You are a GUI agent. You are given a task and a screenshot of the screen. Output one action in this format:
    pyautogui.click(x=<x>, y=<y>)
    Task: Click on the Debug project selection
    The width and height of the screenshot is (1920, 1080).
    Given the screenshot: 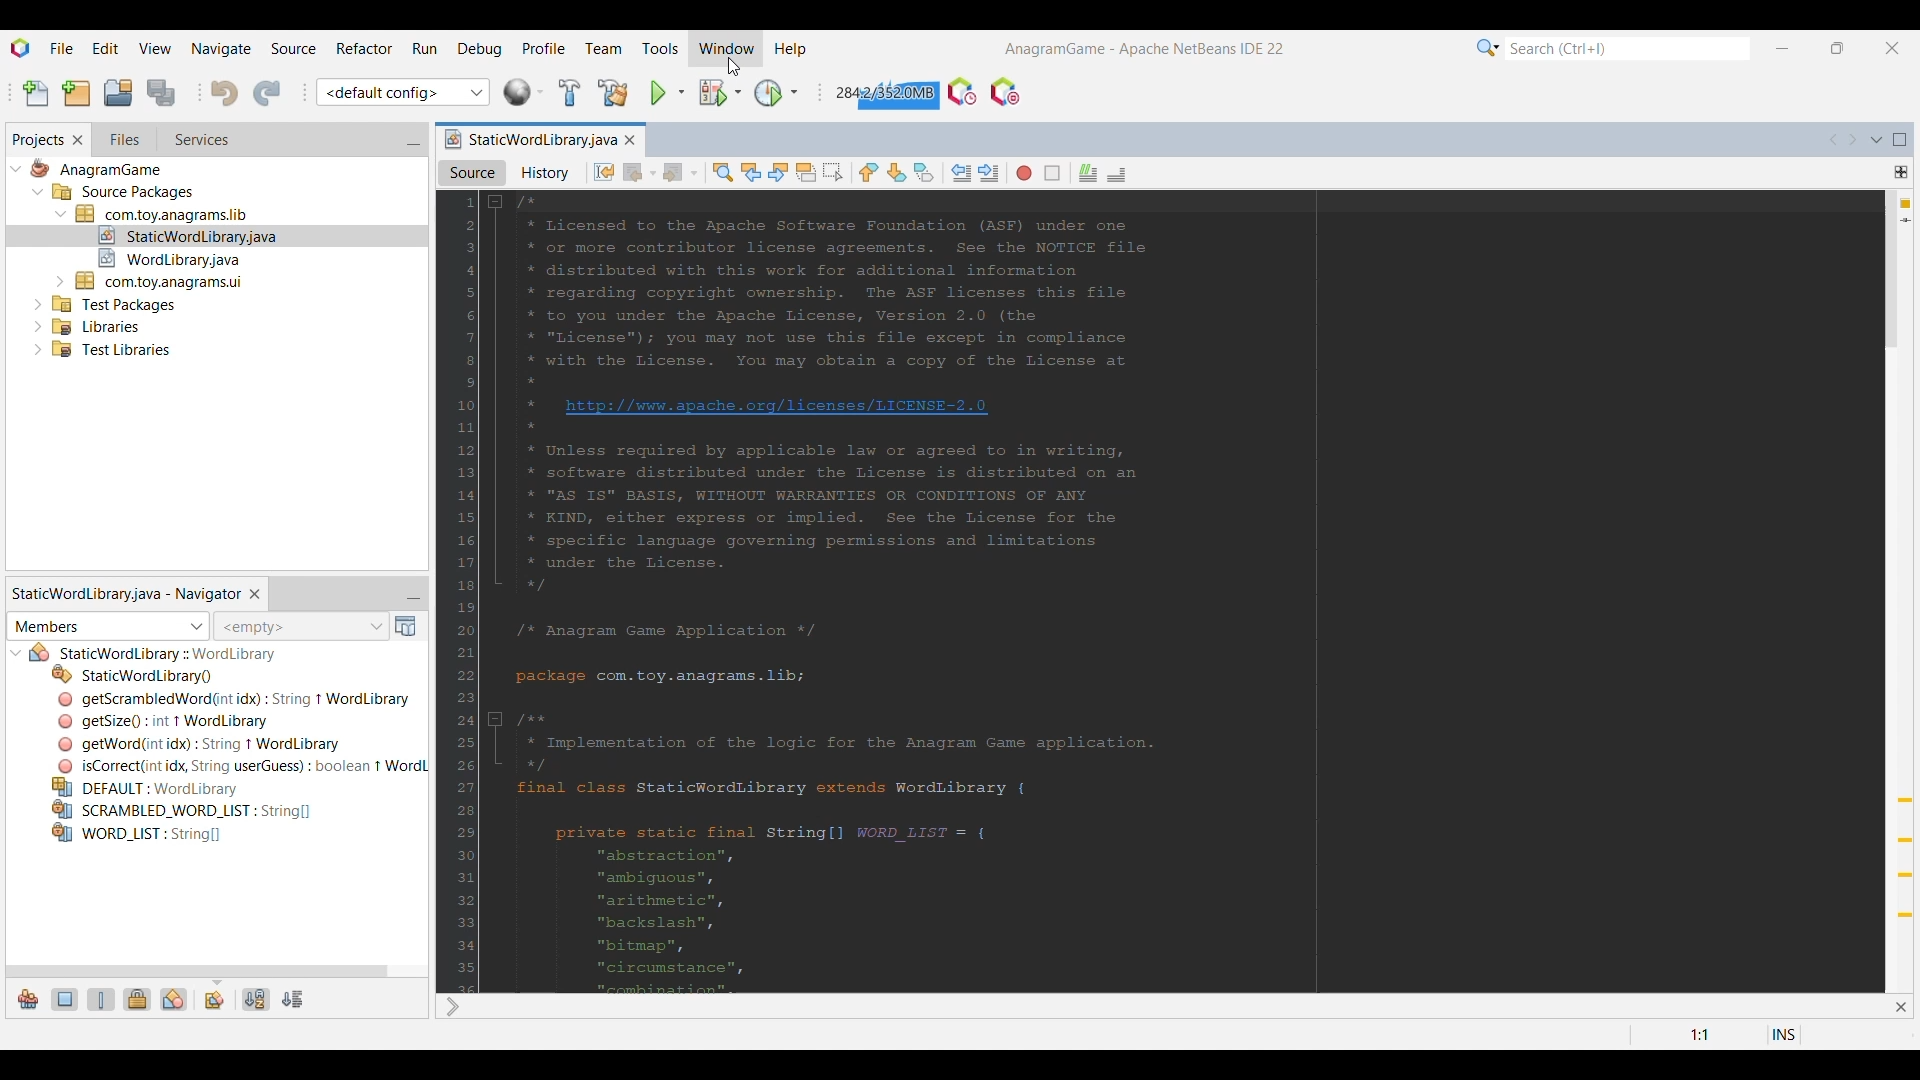 What is the action you would take?
    pyautogui.click(x=712, y=93)
    